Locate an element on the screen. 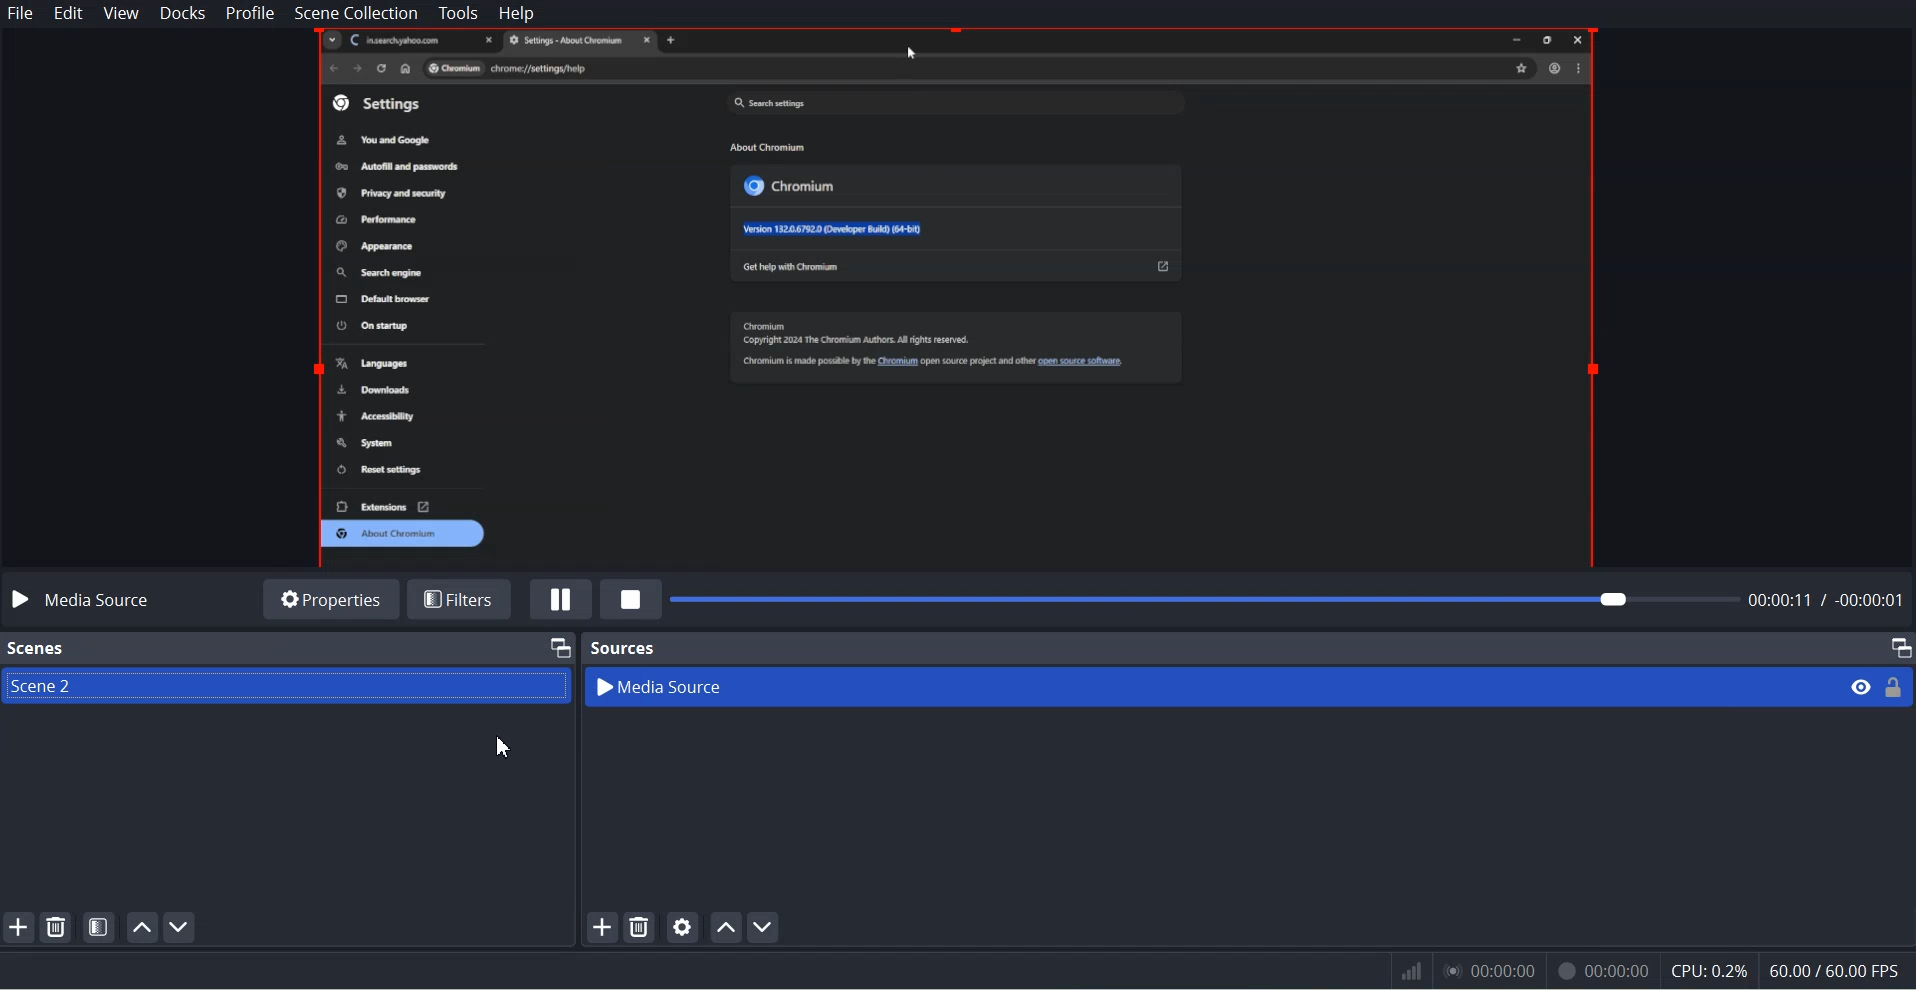 The image size is (1916, 990). Scene Collection is located at coordinates (355, 13).